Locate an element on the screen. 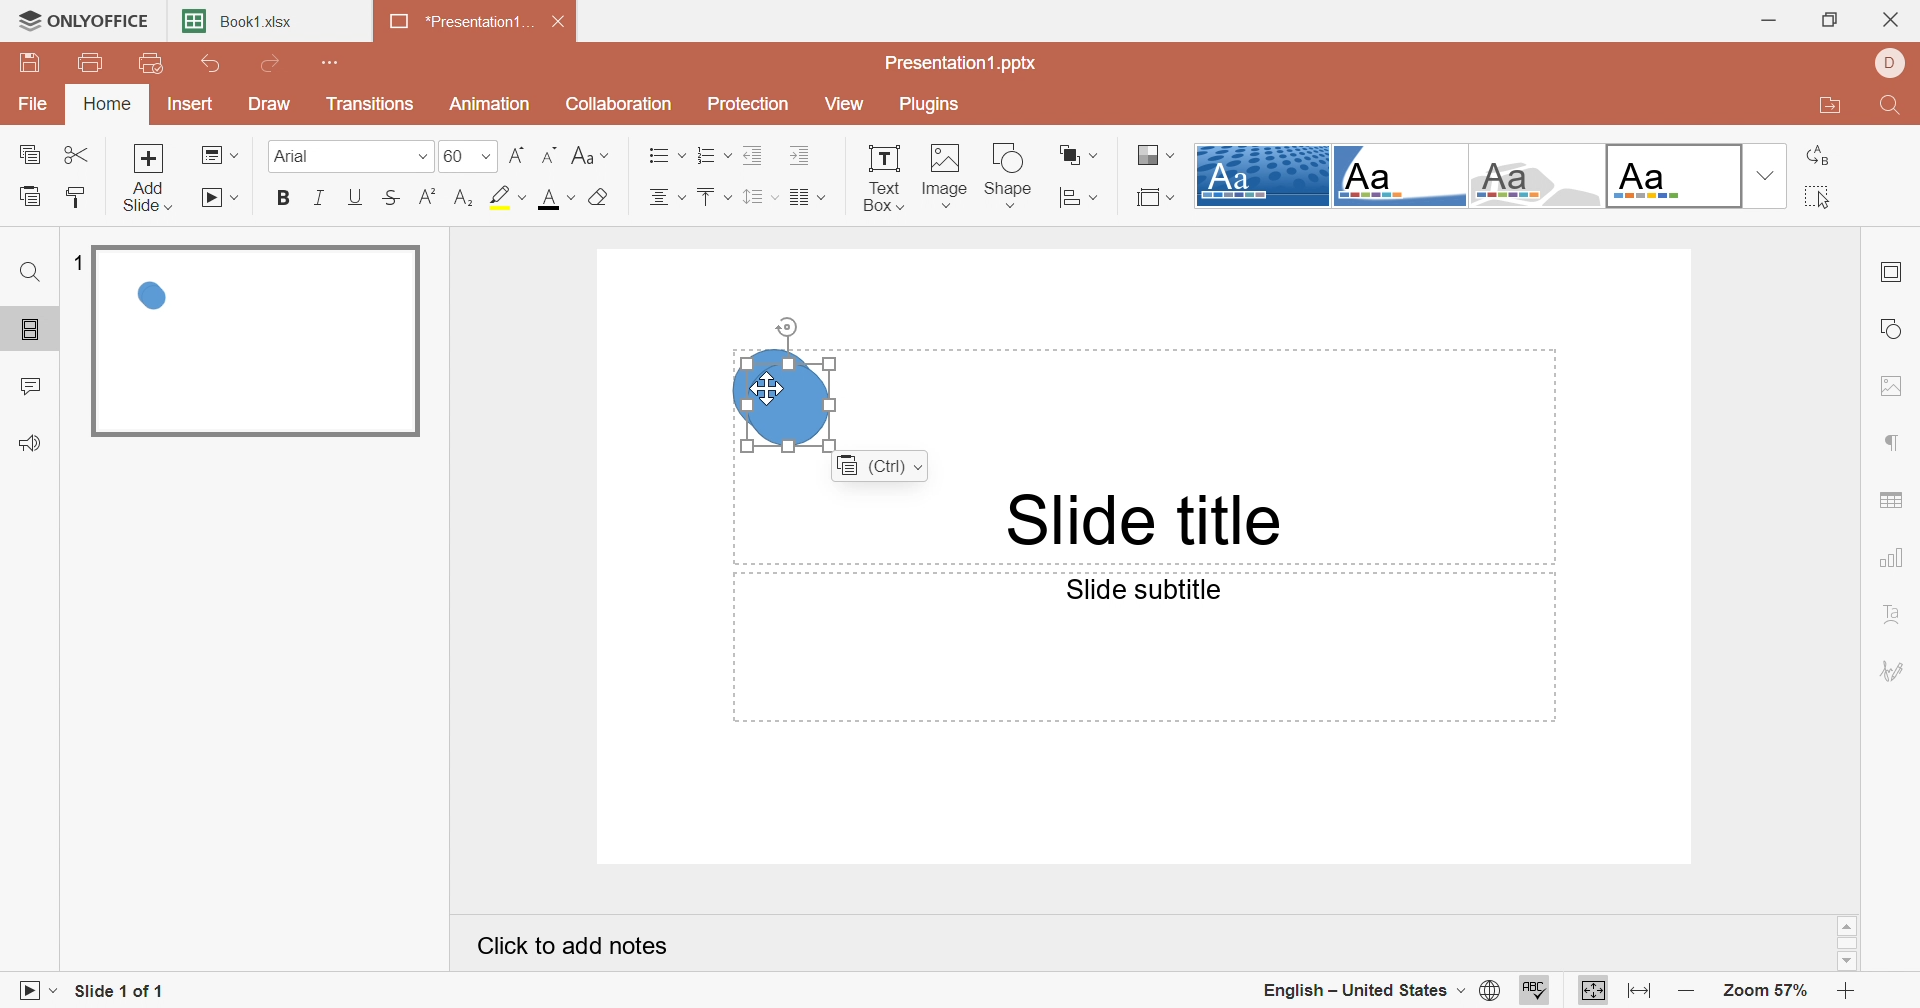  Slide title is located at coordinates (1147, 521).